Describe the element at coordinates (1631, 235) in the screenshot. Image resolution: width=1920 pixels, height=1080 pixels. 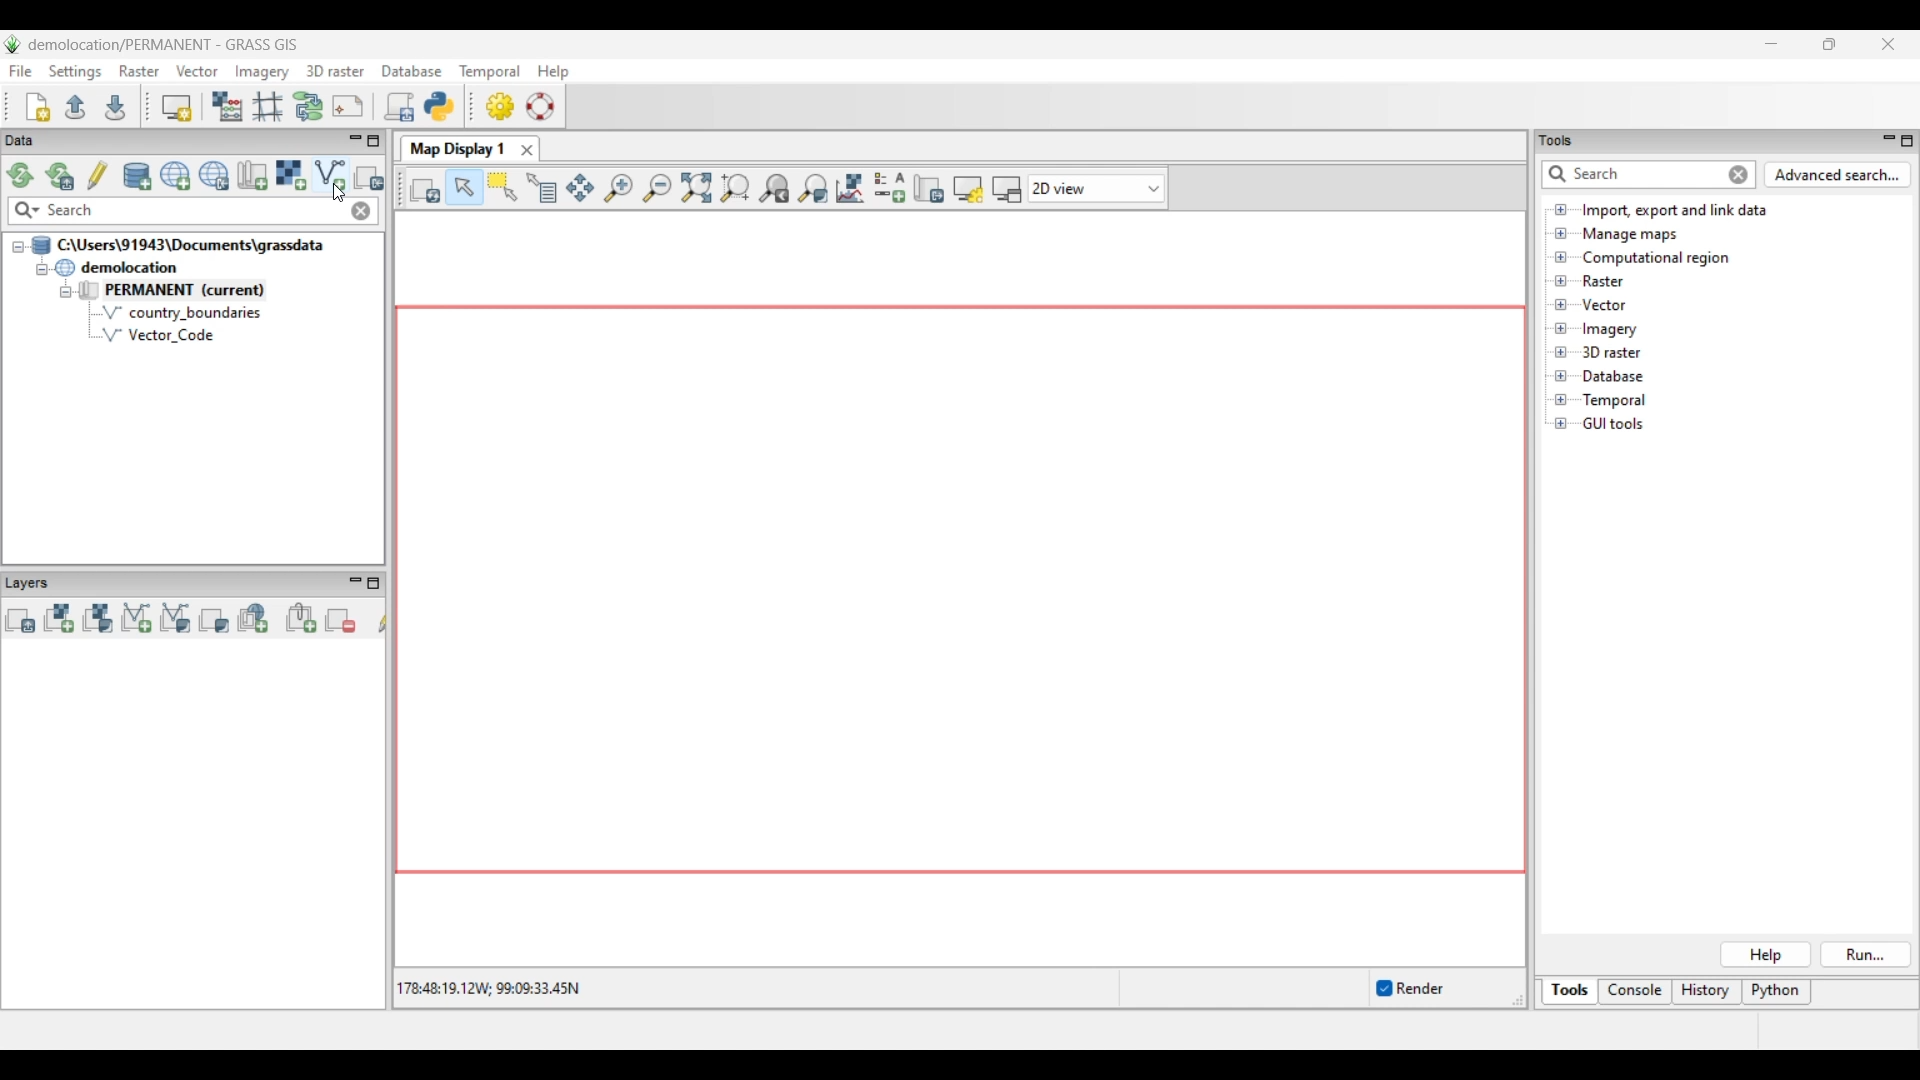
I see `Double click to see files under Manage maps` at that location.